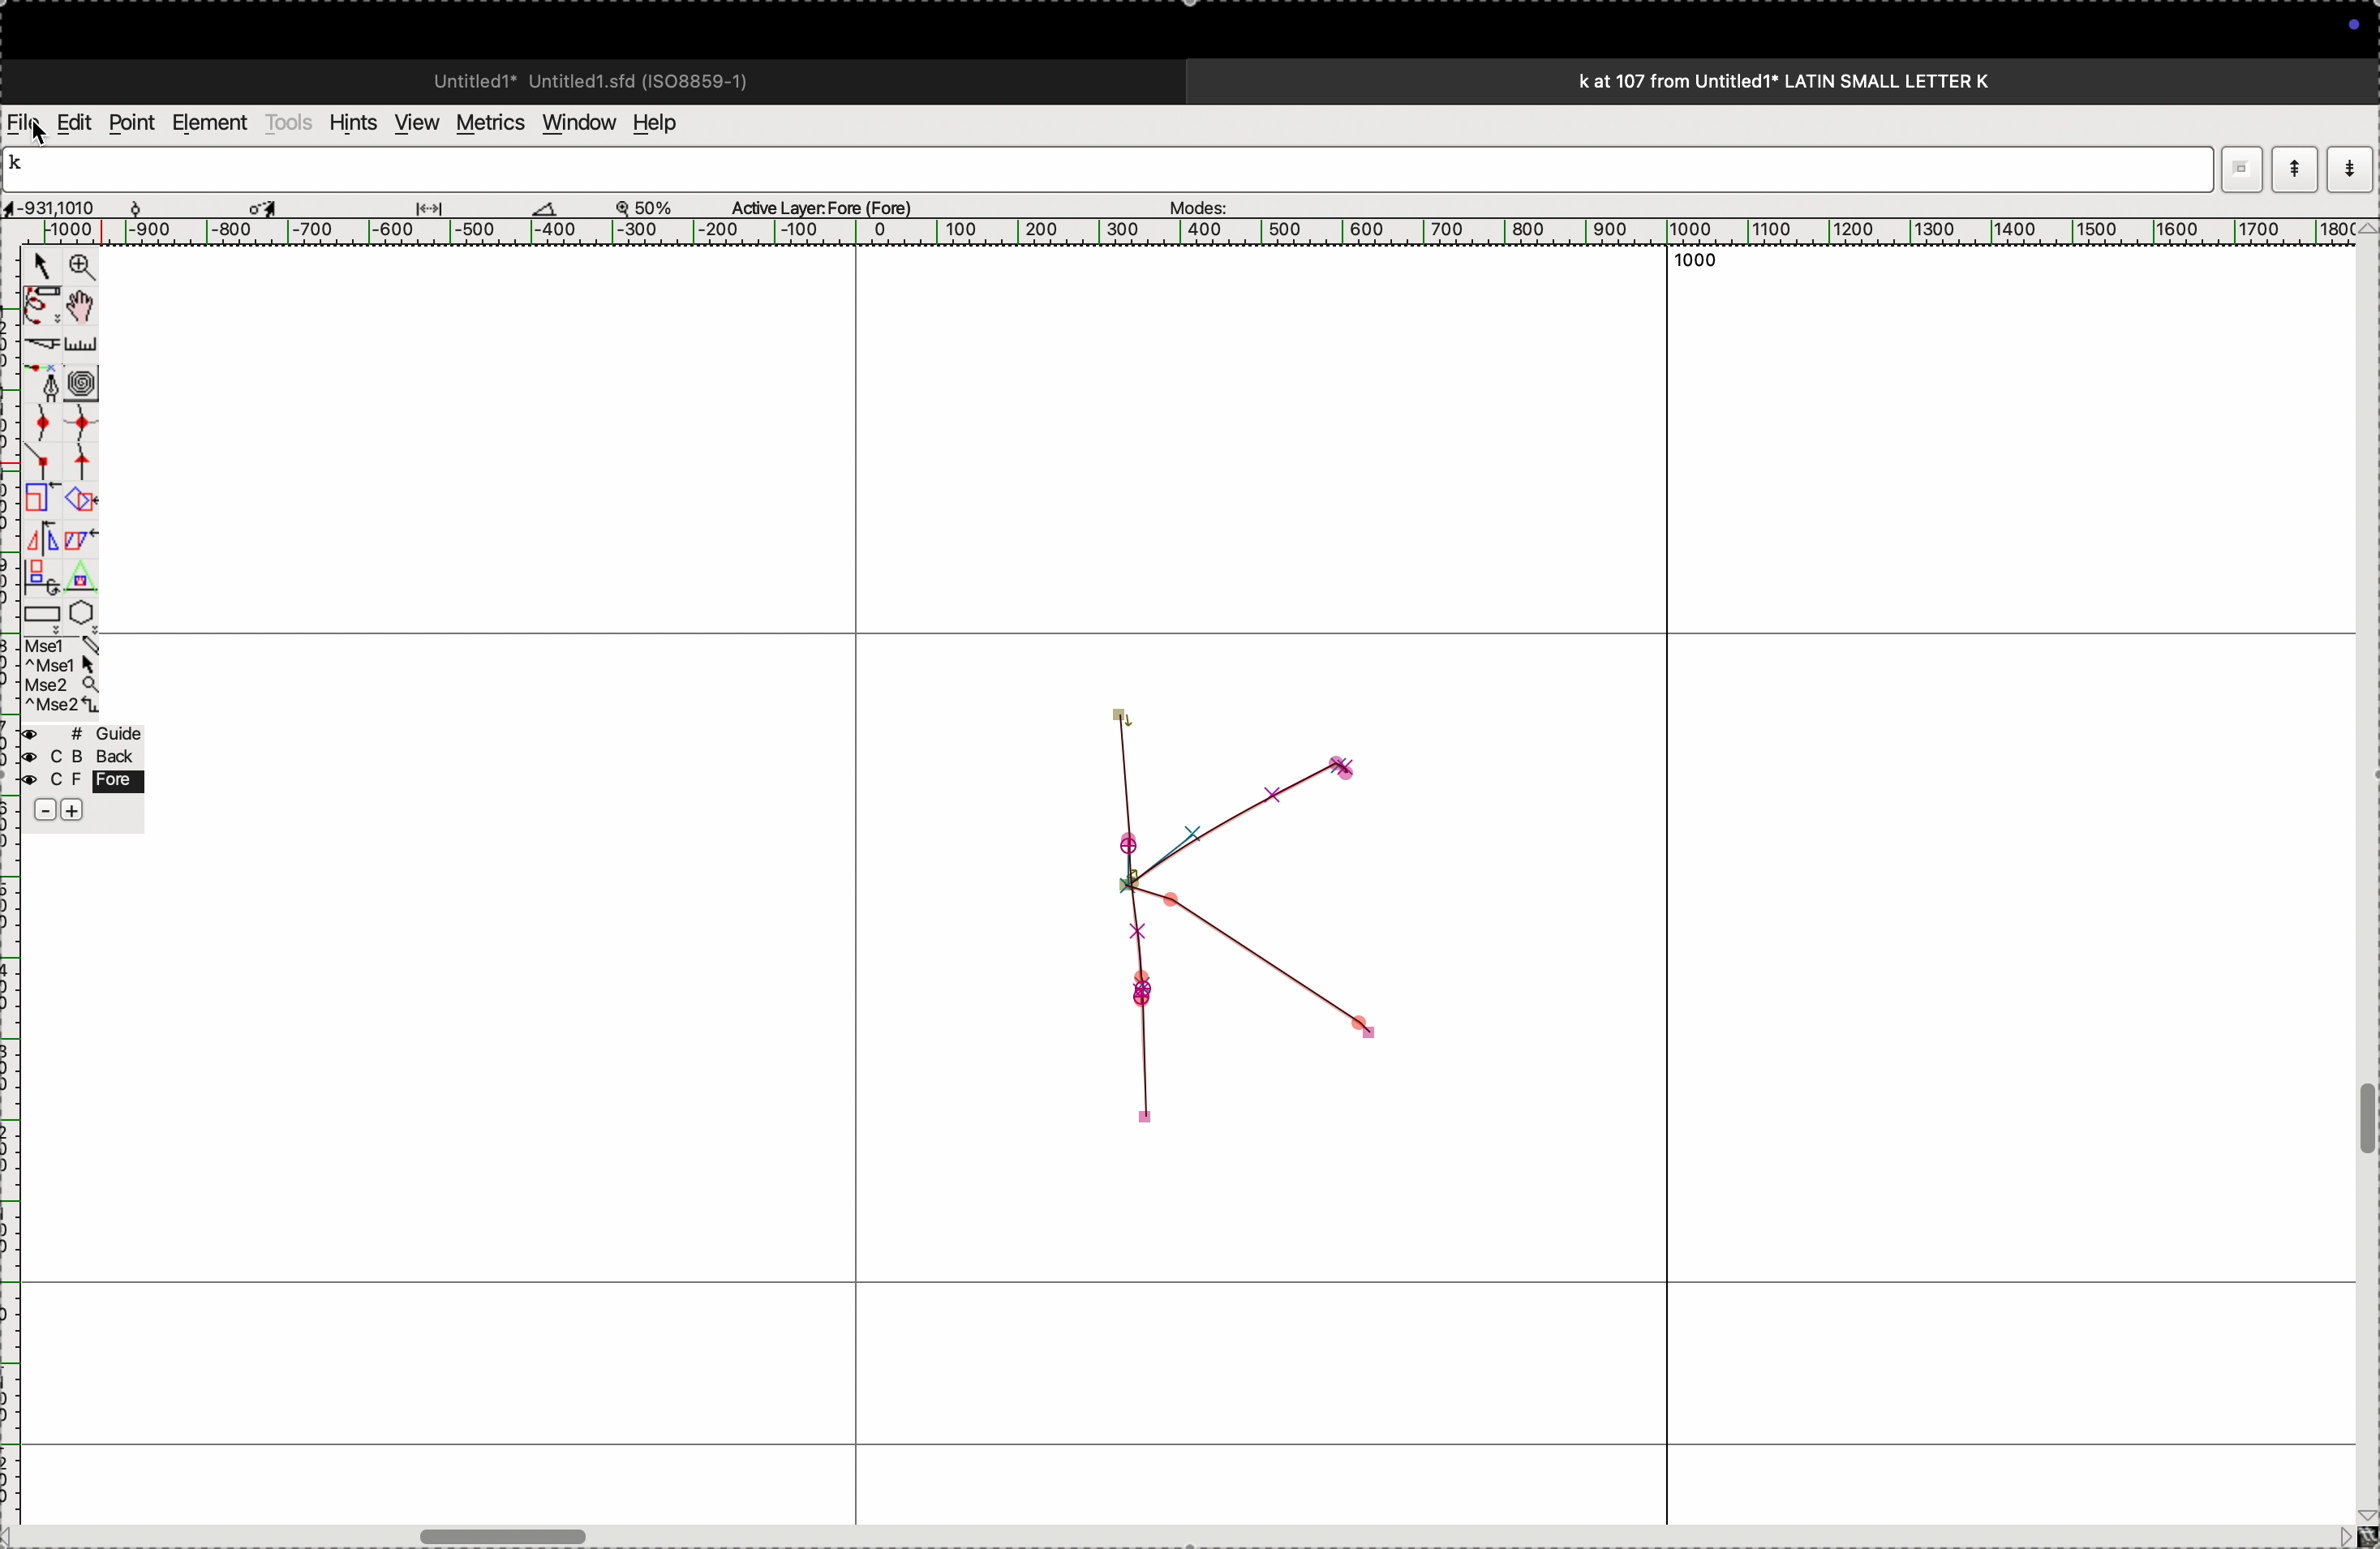 The image size is (2380, 1549). What do you see at coordinates (488, 123) in the screenshot?
I see `metrics` at bounding box center [488, 123].